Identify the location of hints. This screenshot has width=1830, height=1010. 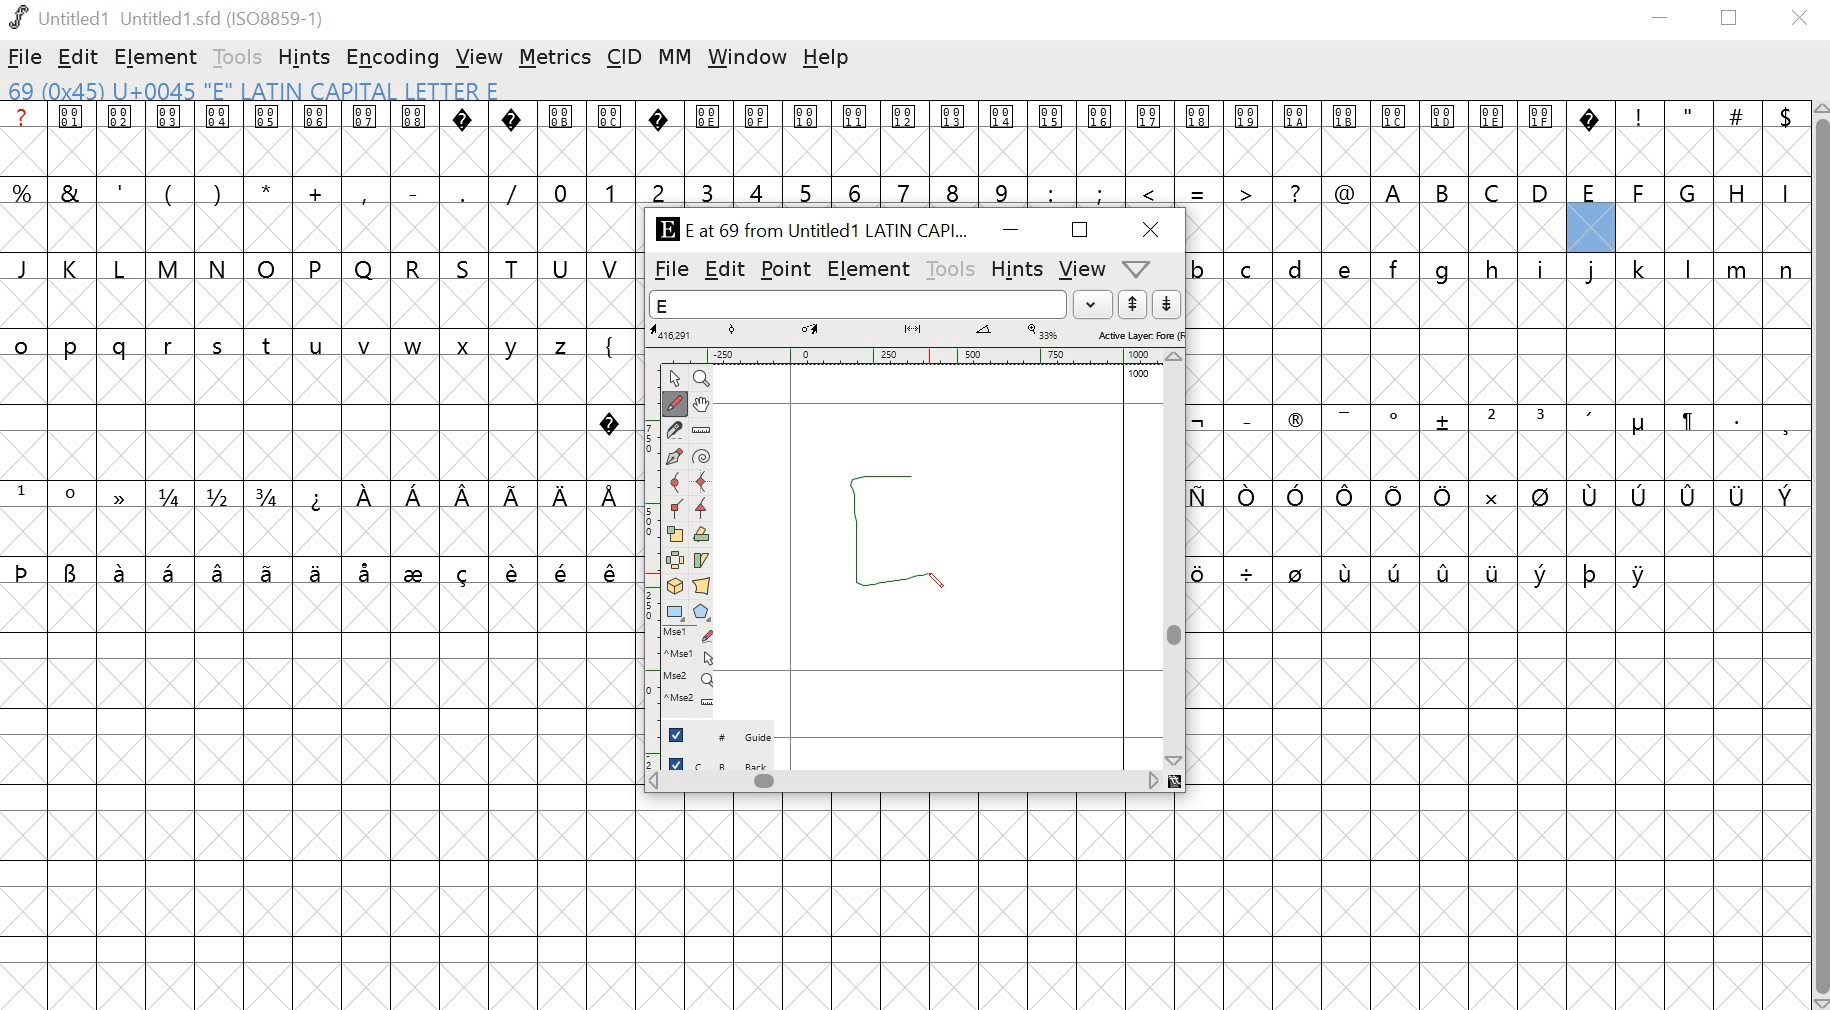
(1017, 269).